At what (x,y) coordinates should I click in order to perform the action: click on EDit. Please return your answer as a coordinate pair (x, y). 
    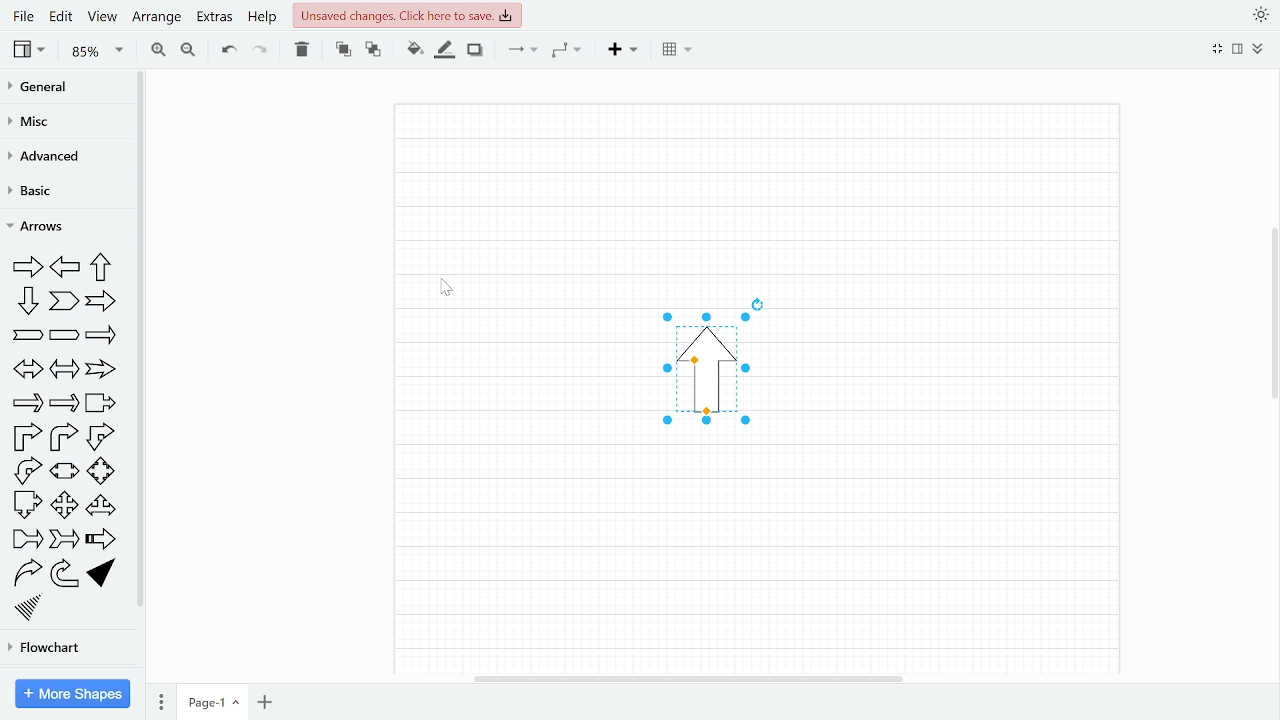
    Looking at the image, I should click on (61, 16).